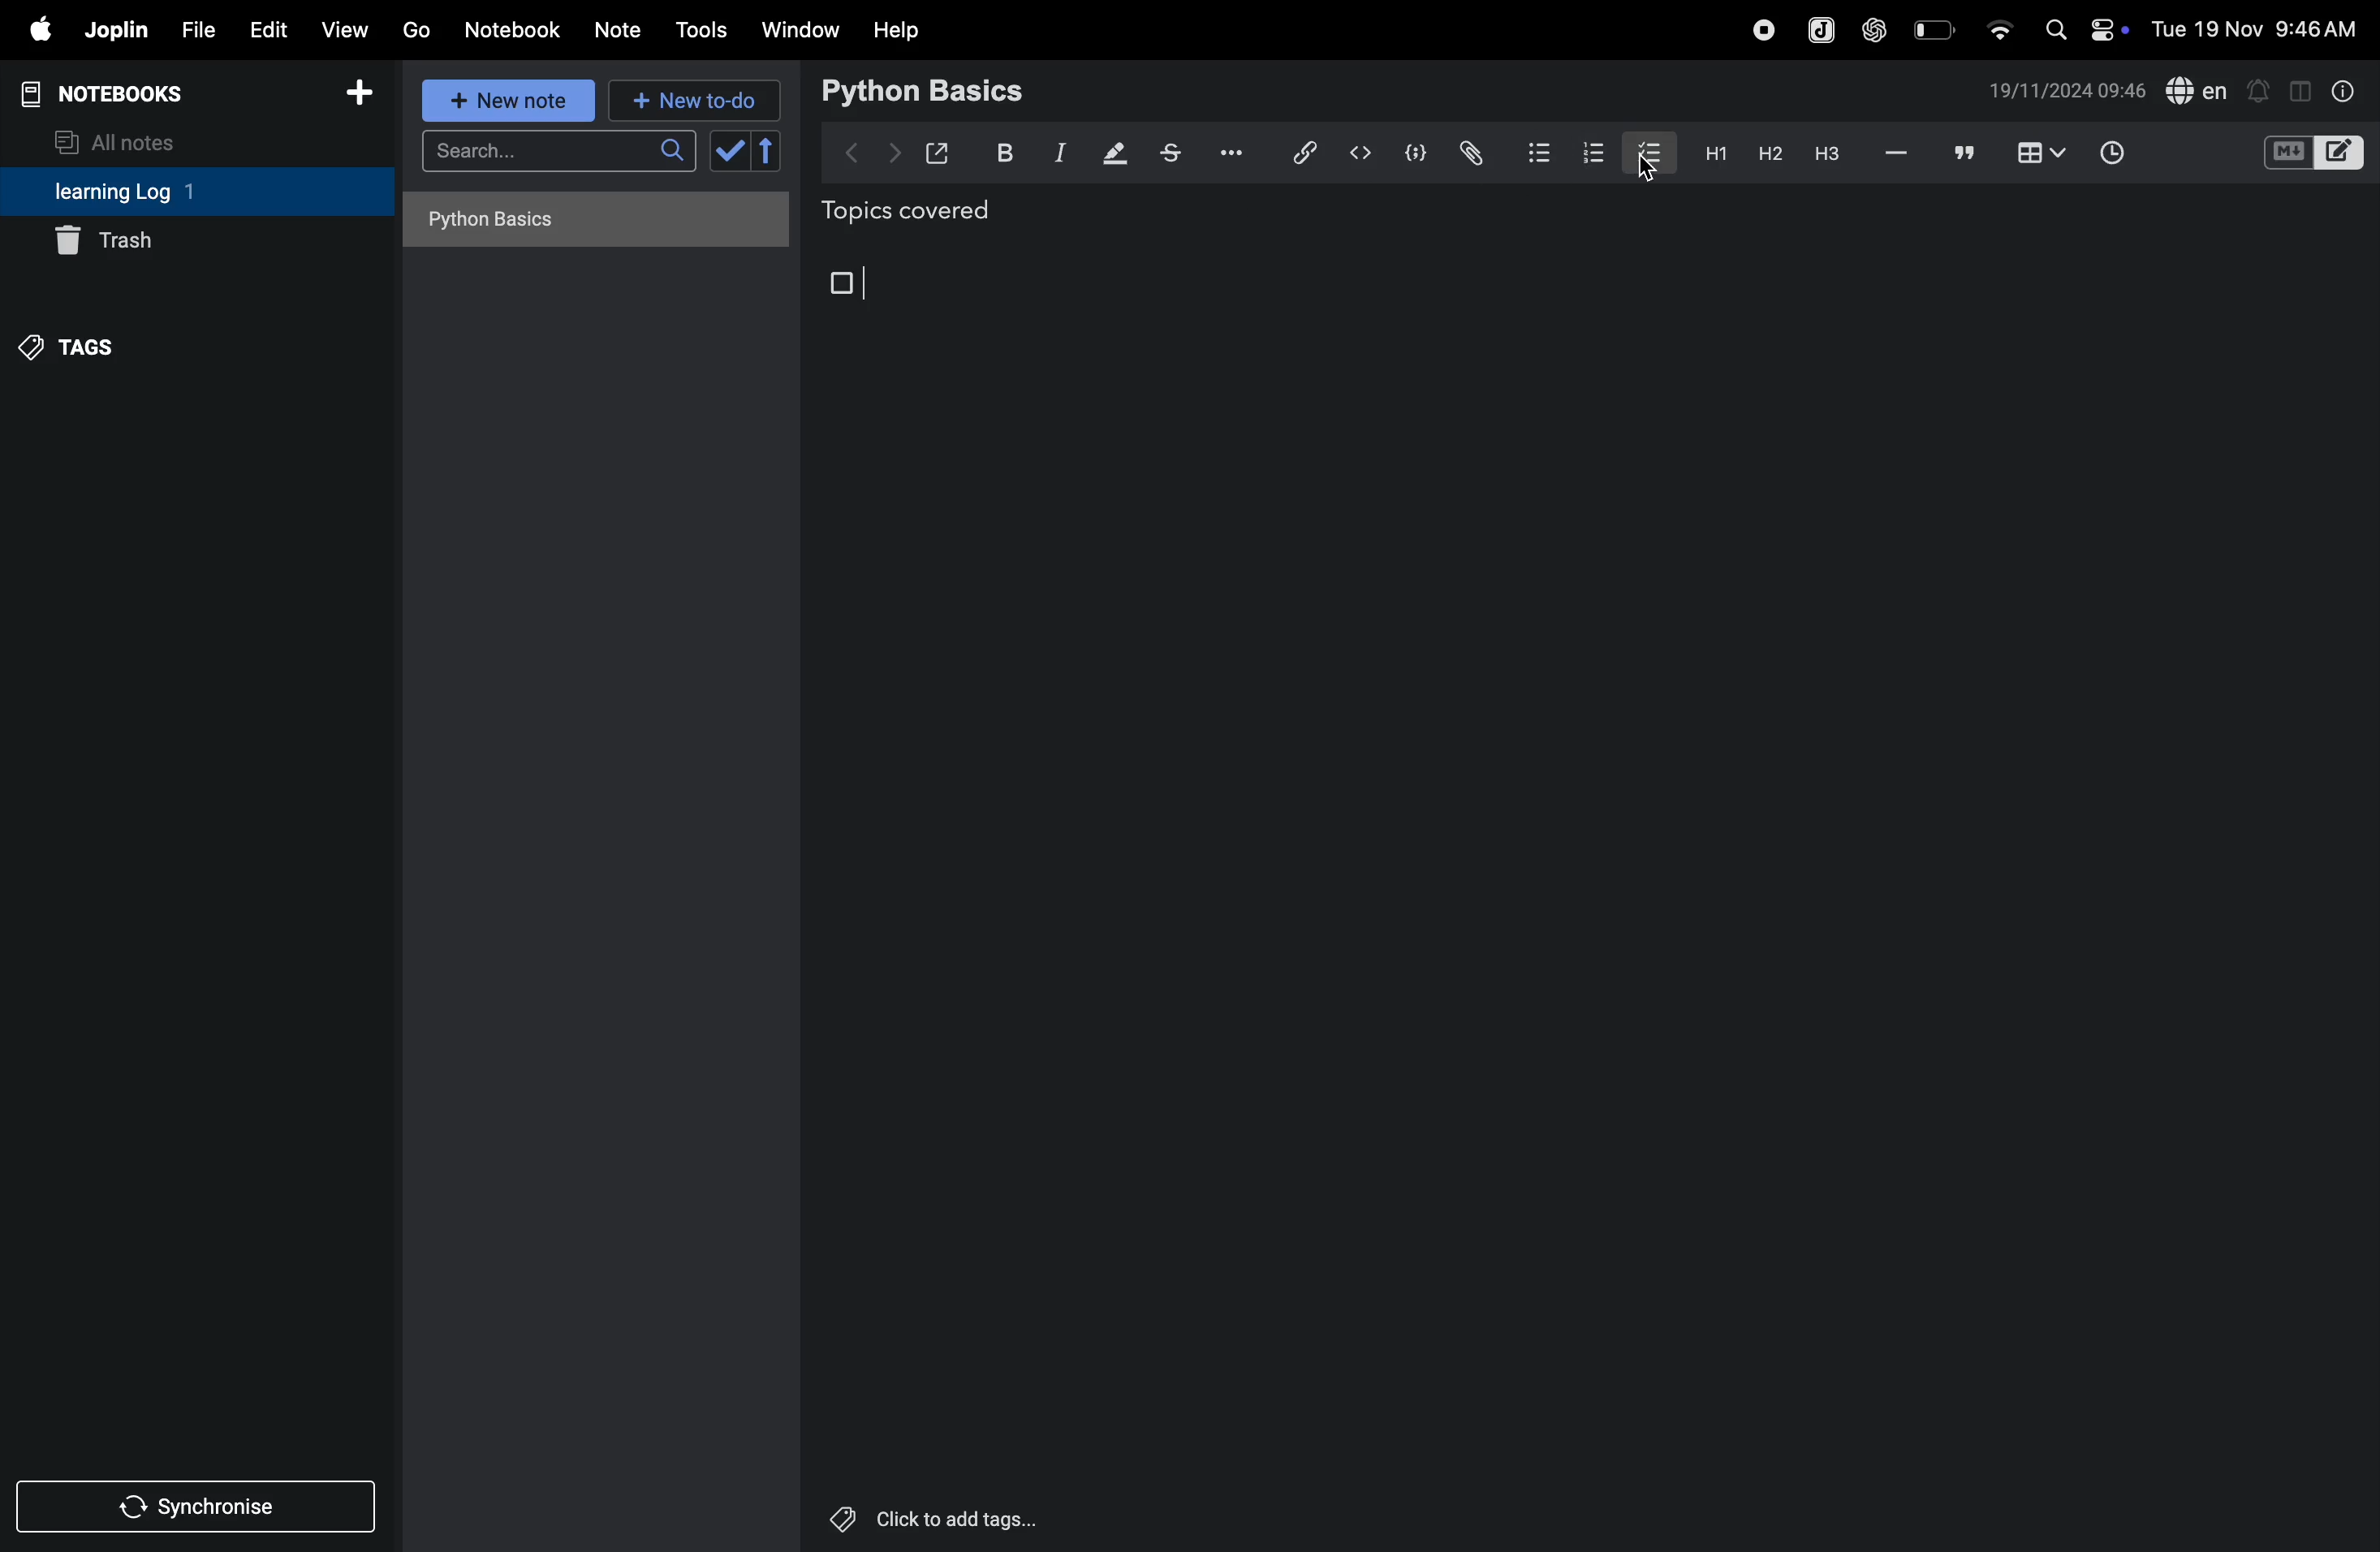 The image size is (2380, 1552). Describe the element at coordinates (1362, 153) in the screenshot. I see `insert code` at that location.